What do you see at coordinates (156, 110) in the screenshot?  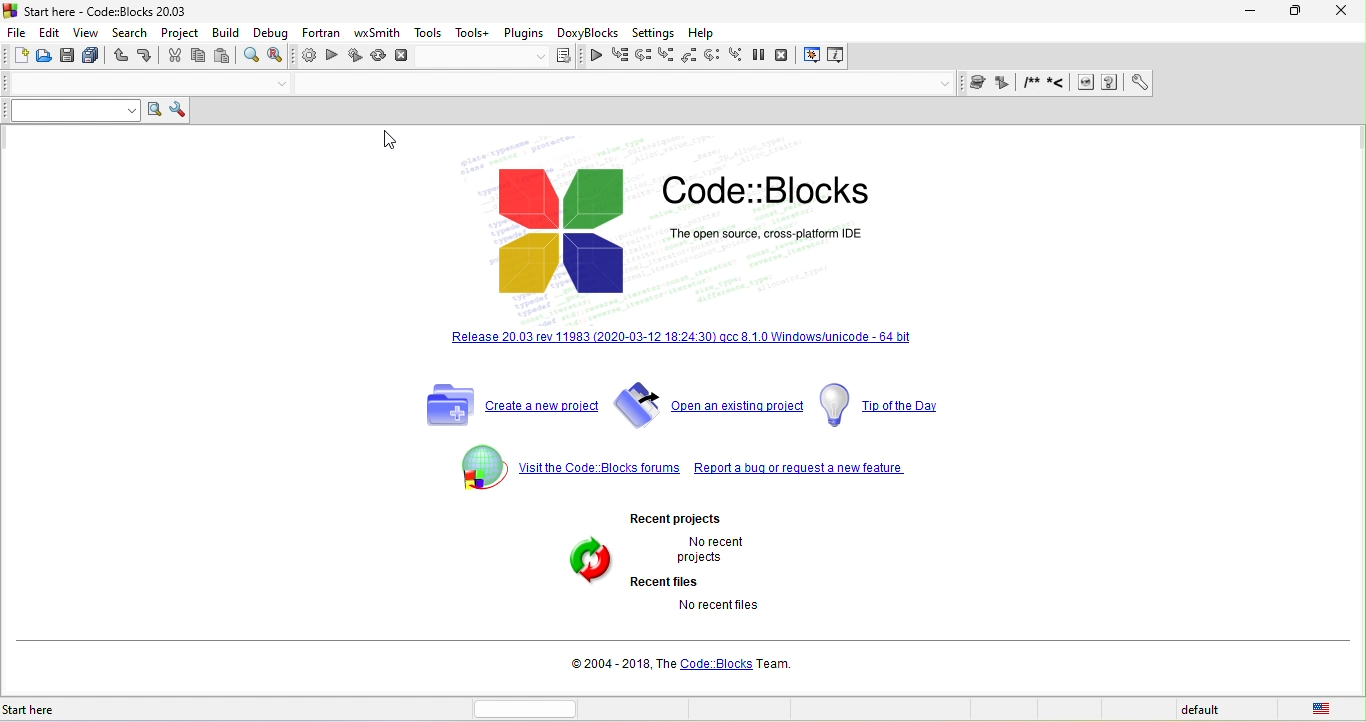 I see `run search` at bounding box center [156, 110].